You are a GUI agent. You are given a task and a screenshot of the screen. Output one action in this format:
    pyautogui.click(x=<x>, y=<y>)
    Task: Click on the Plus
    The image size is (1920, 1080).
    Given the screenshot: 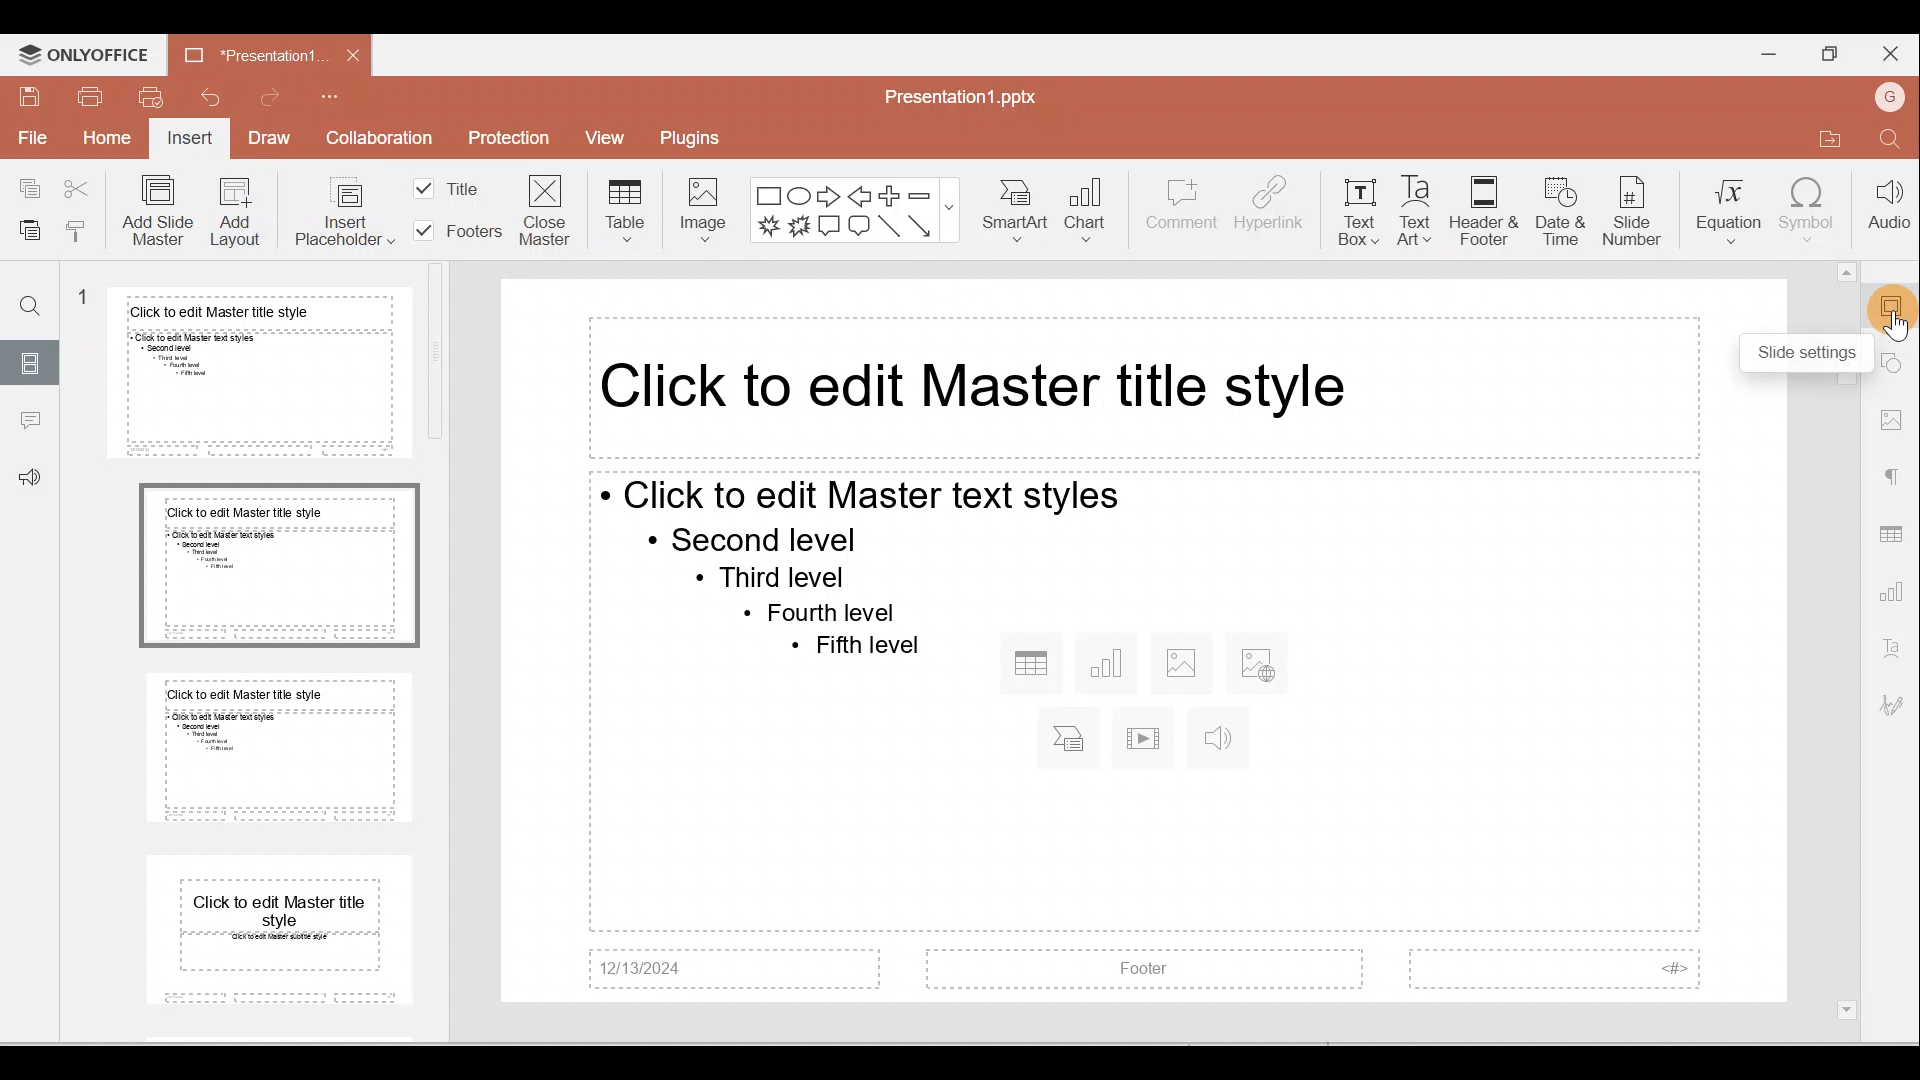 What is the action you would take?
    pyautogui.click(x=890, y=194)
    